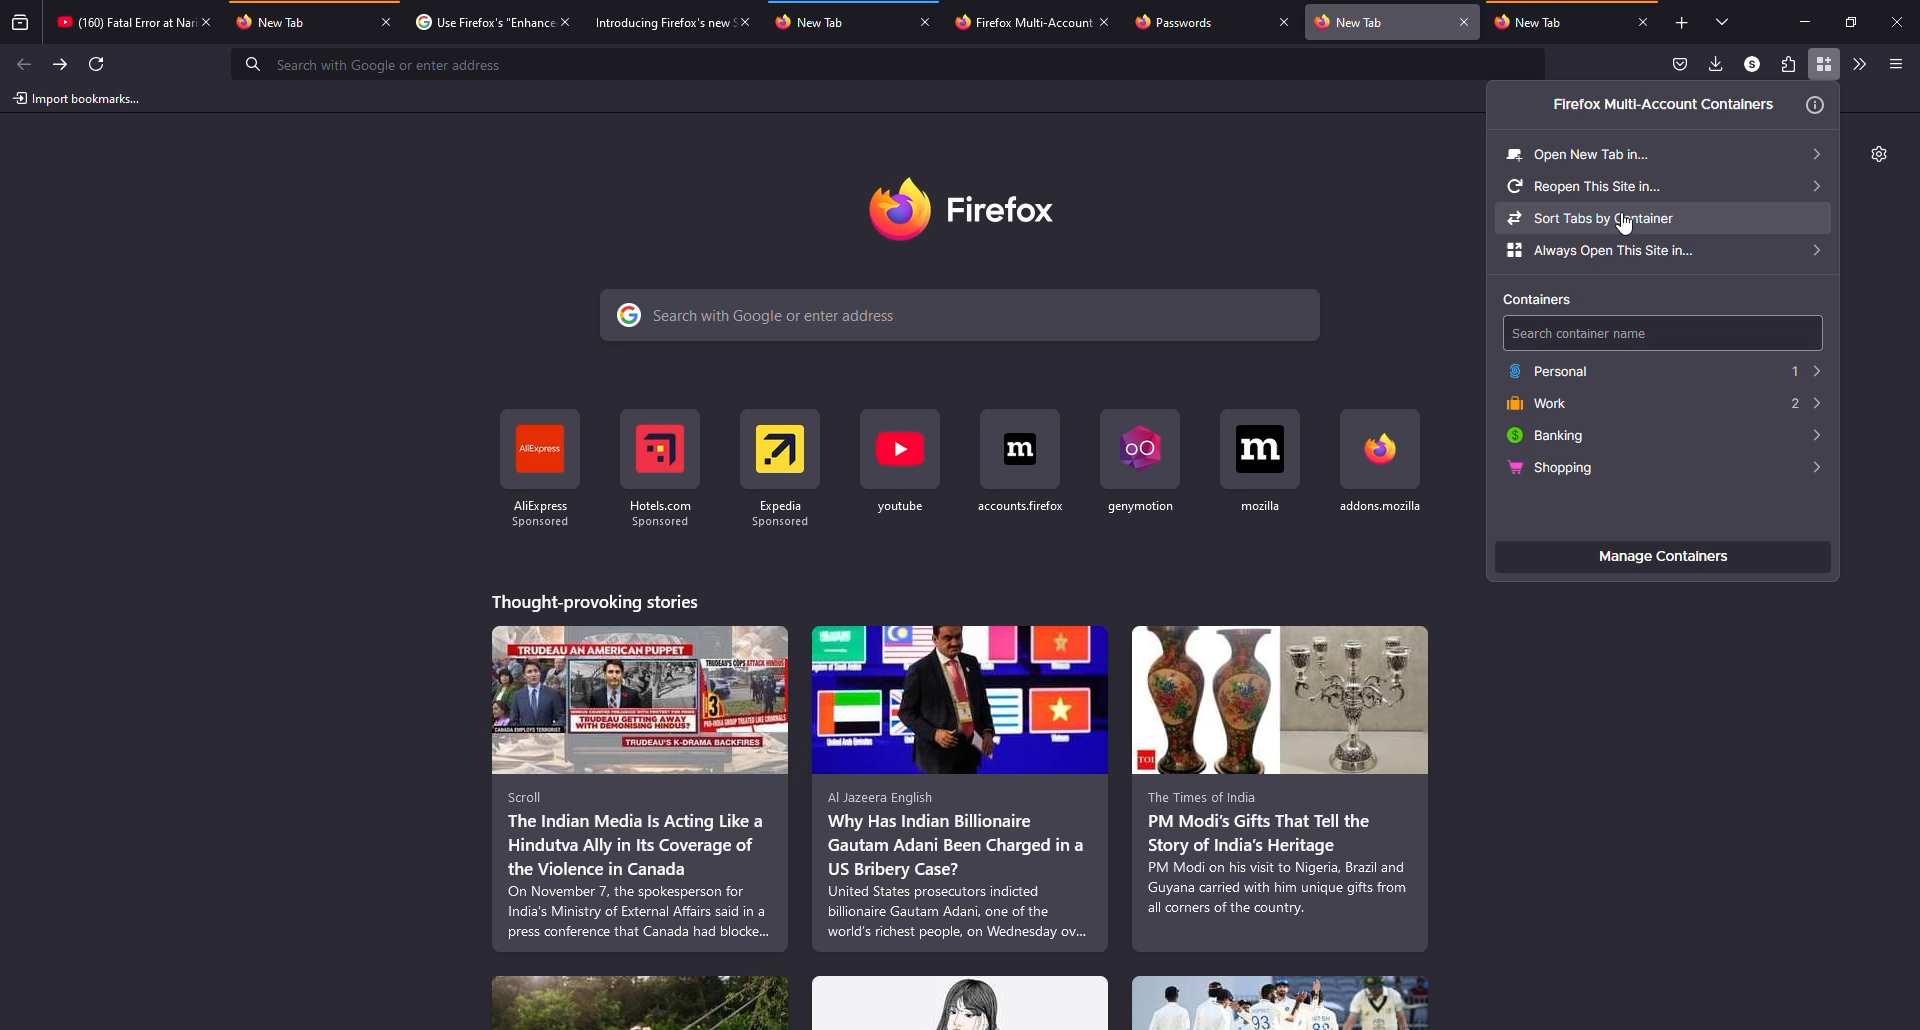  What do you see at coordinates (1019, 22) in the screenshot?
I see `tab` at bounding box center [1019, 22].